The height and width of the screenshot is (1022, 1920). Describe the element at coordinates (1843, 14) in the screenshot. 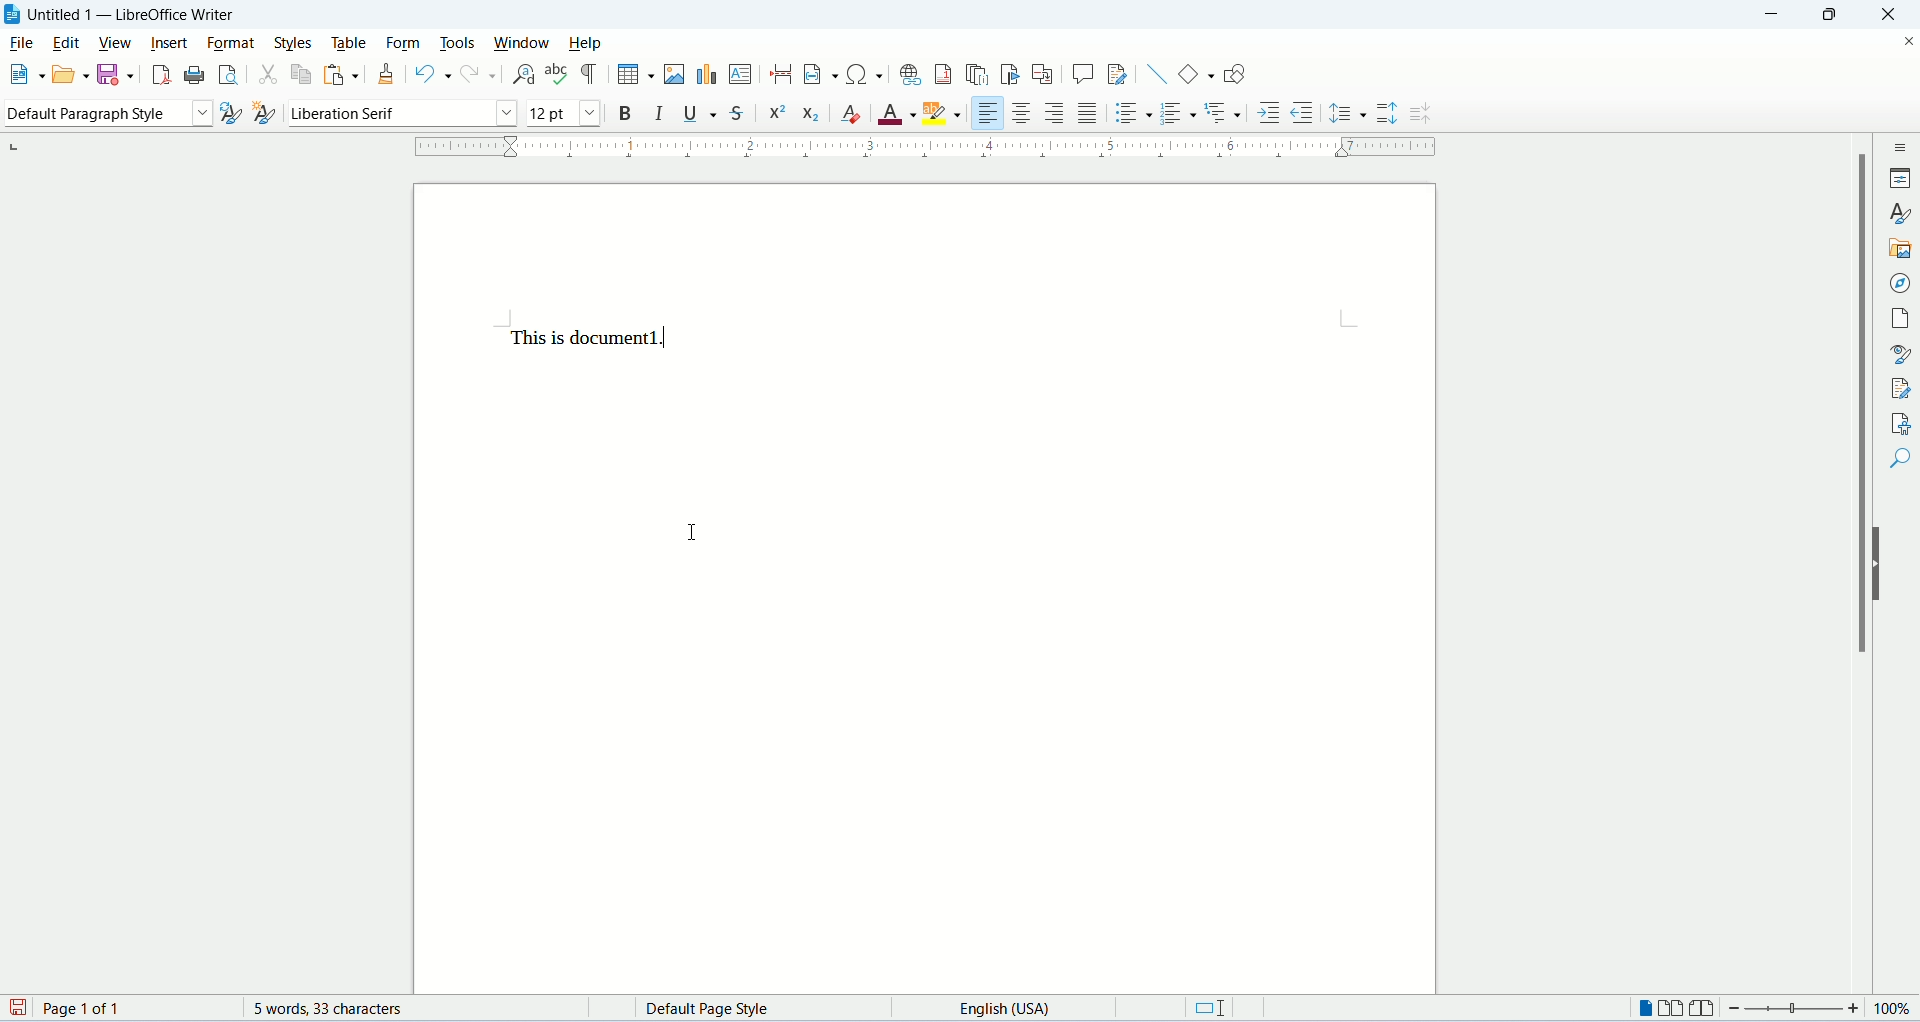

I see `maximize` at that location.